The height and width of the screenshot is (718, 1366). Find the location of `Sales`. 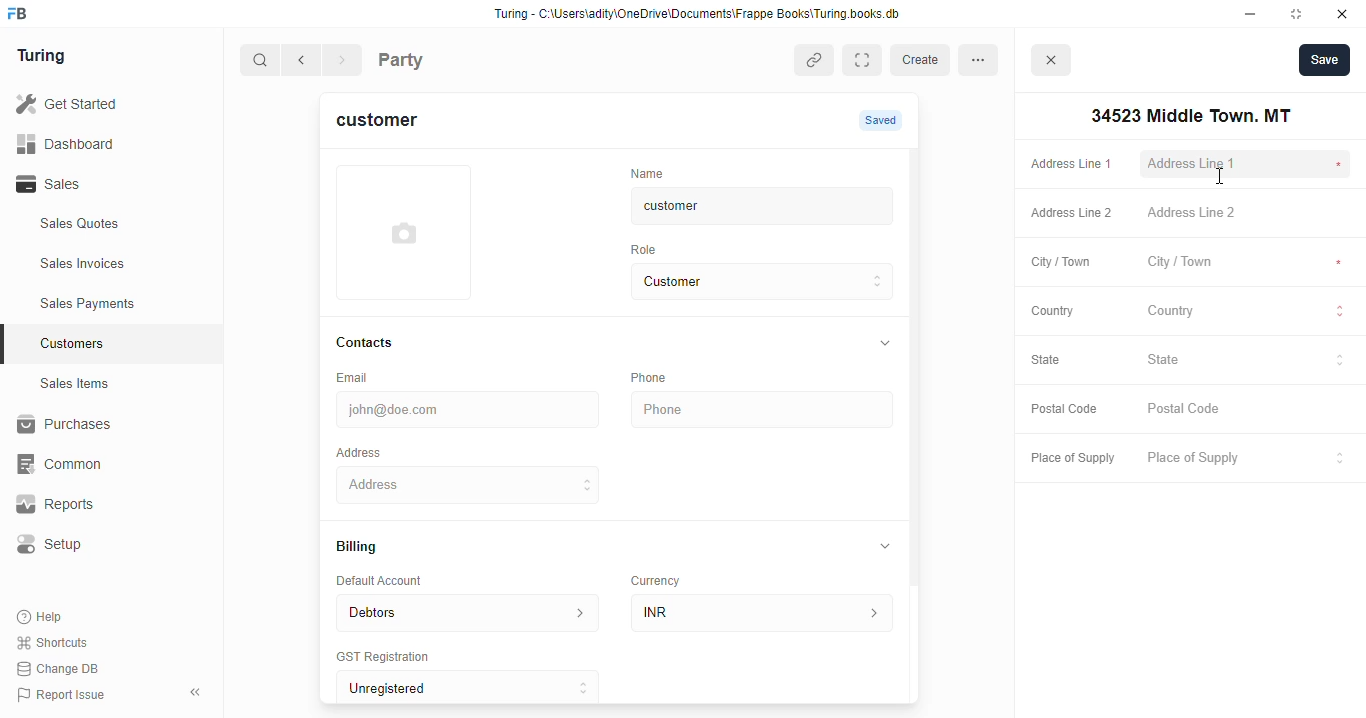

Sales is located at coordinates (98, 184).